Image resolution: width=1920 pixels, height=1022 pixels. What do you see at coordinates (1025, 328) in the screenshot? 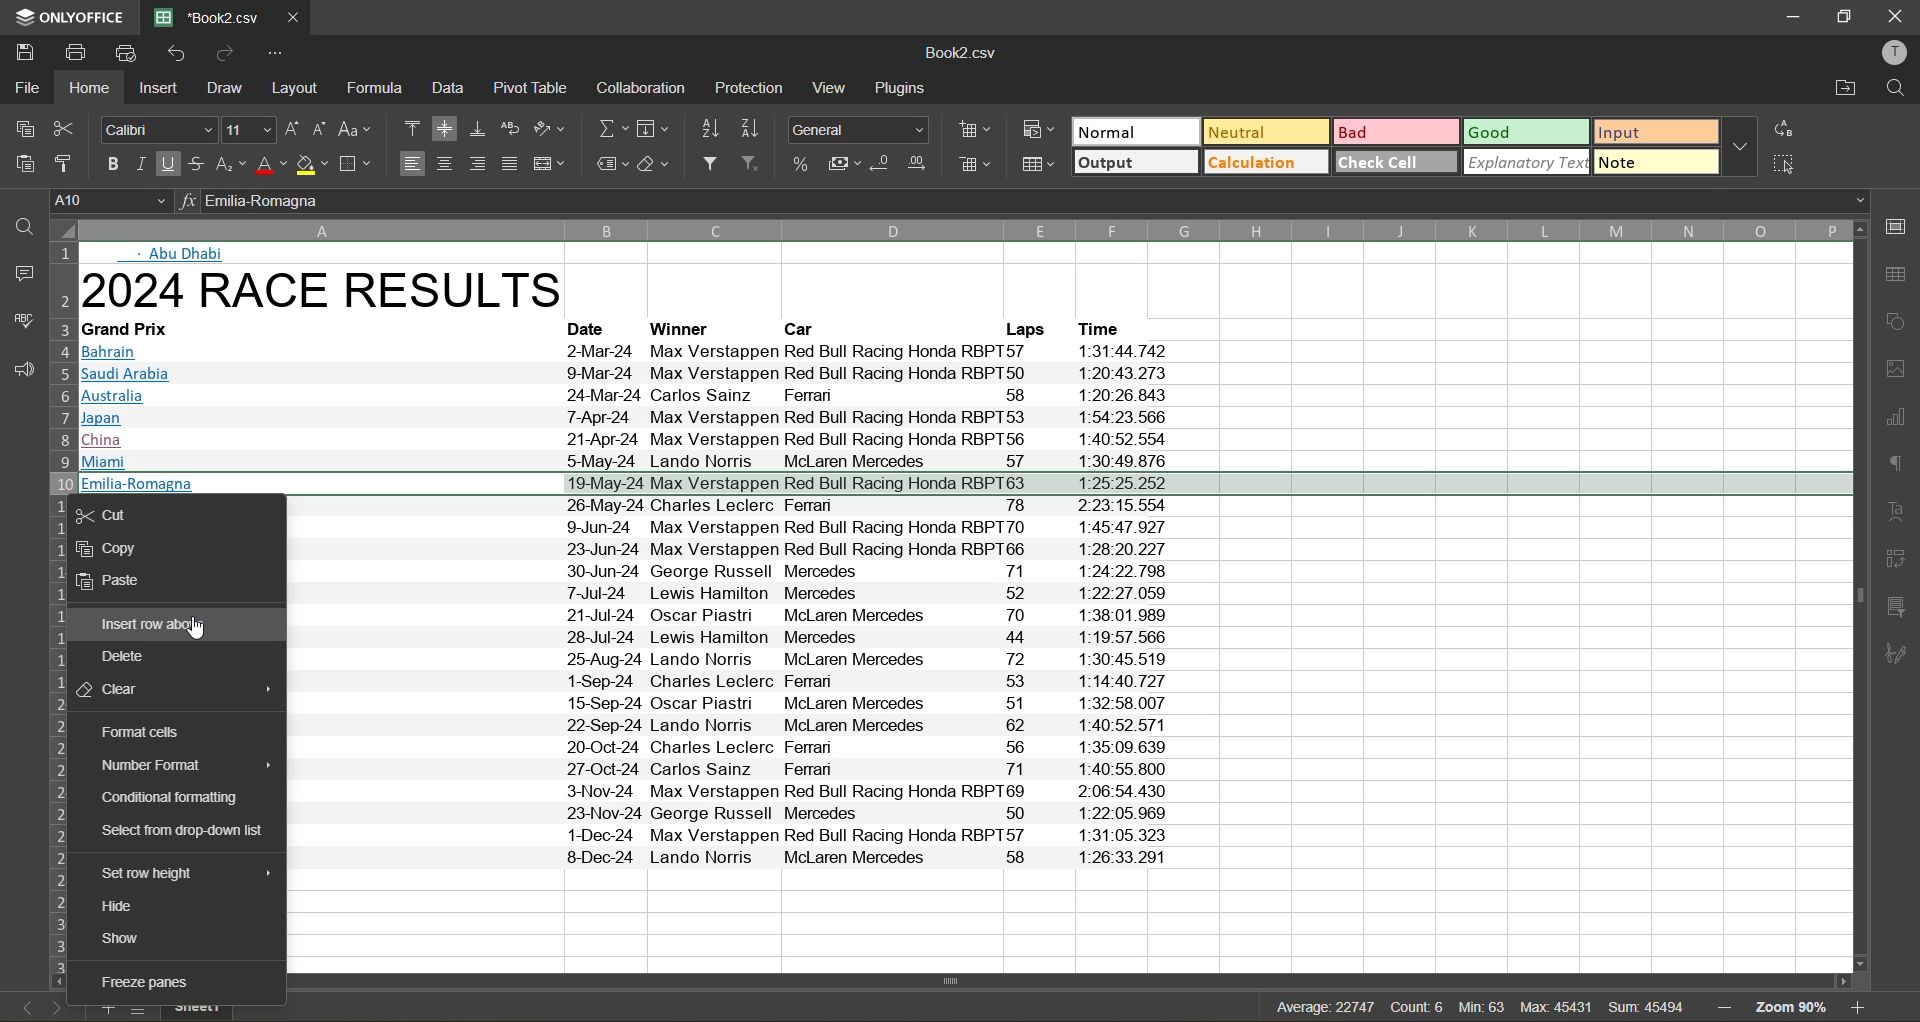
I see `Laps` at bounding box center [1025, 328].